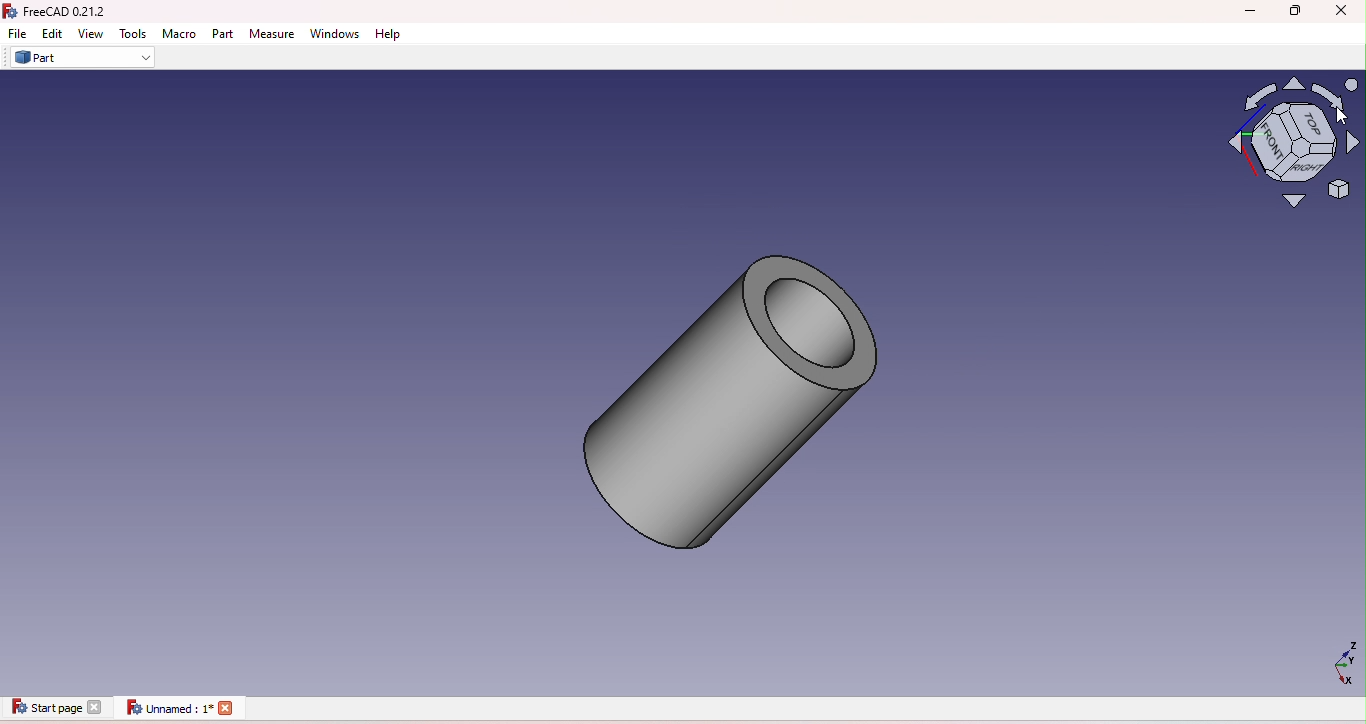 Image resolution: width=1366 pixels, height=724 pixels. What do you see at coordinates (1240, 10) in the screenshot?
I see `Minimize` at bounding box center [1240, 10].